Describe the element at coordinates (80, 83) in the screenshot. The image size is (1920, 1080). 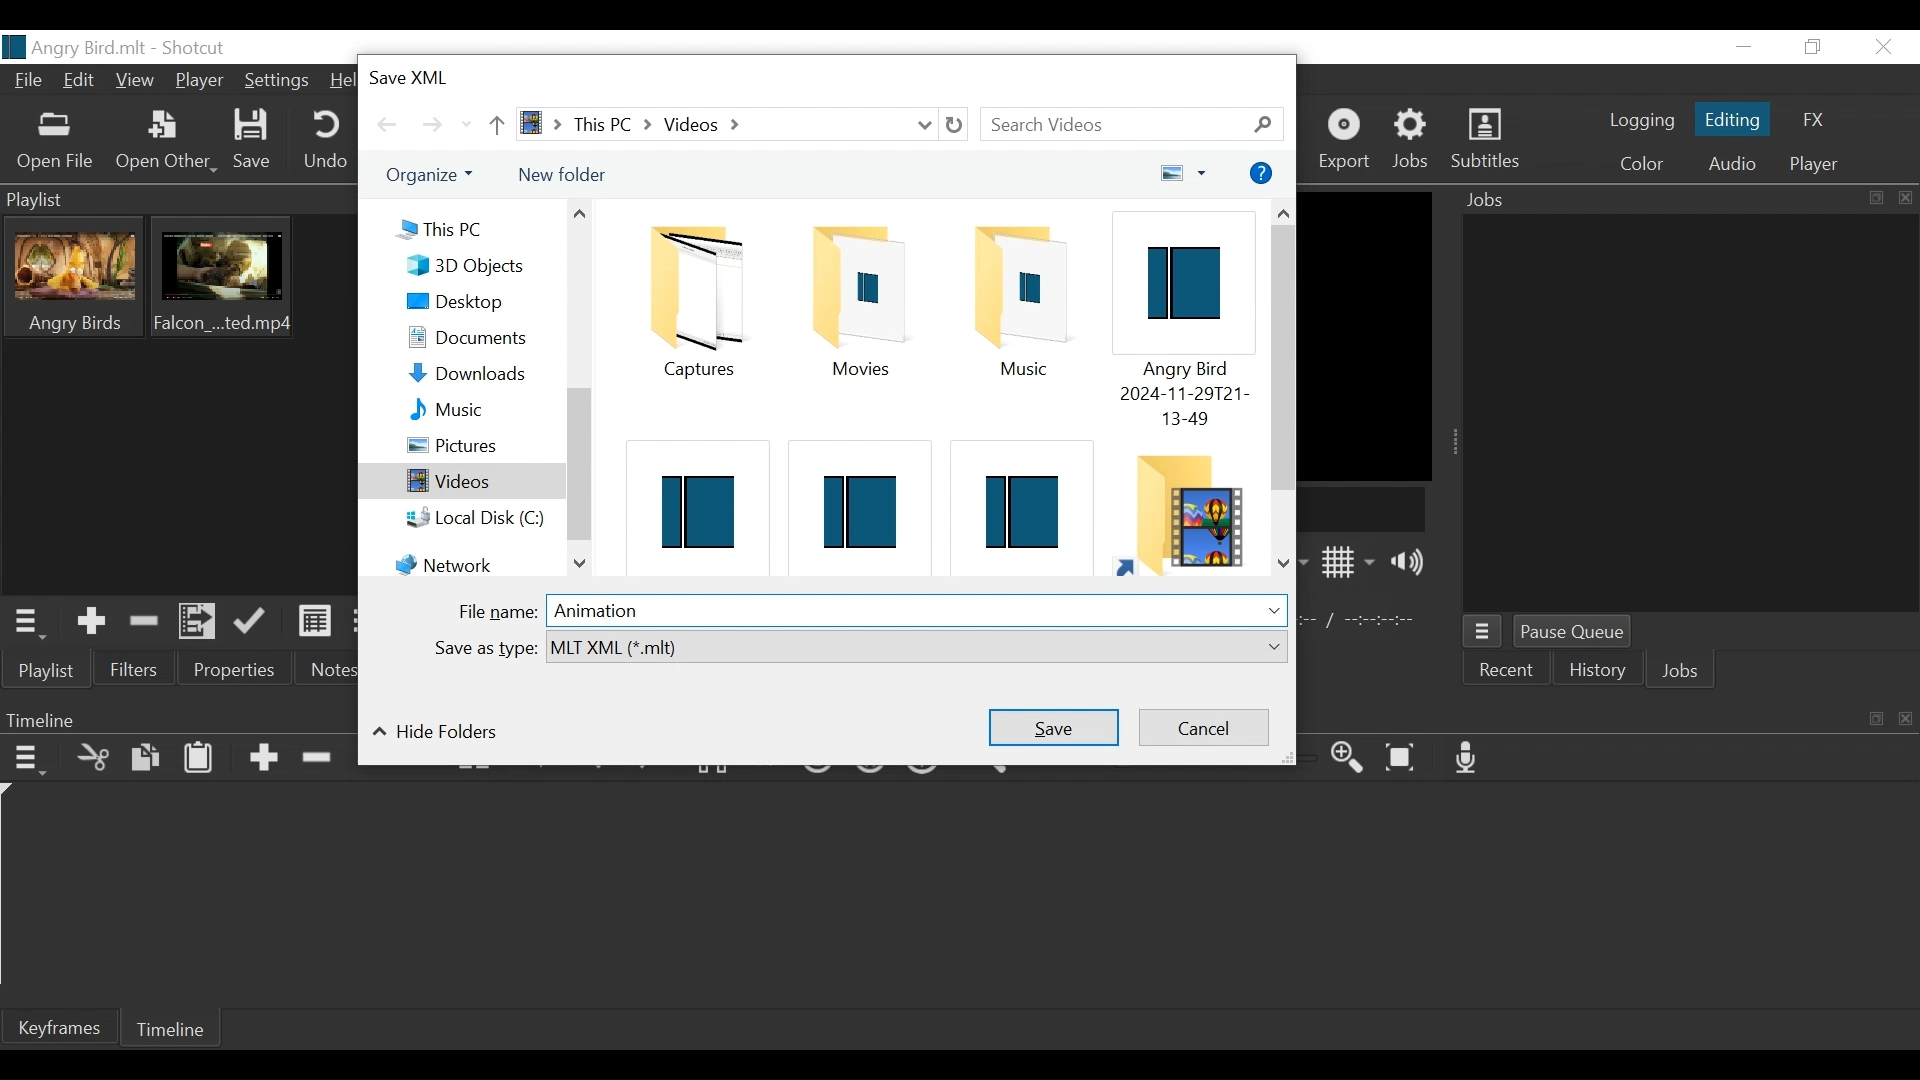
I see `Edit` at that location.